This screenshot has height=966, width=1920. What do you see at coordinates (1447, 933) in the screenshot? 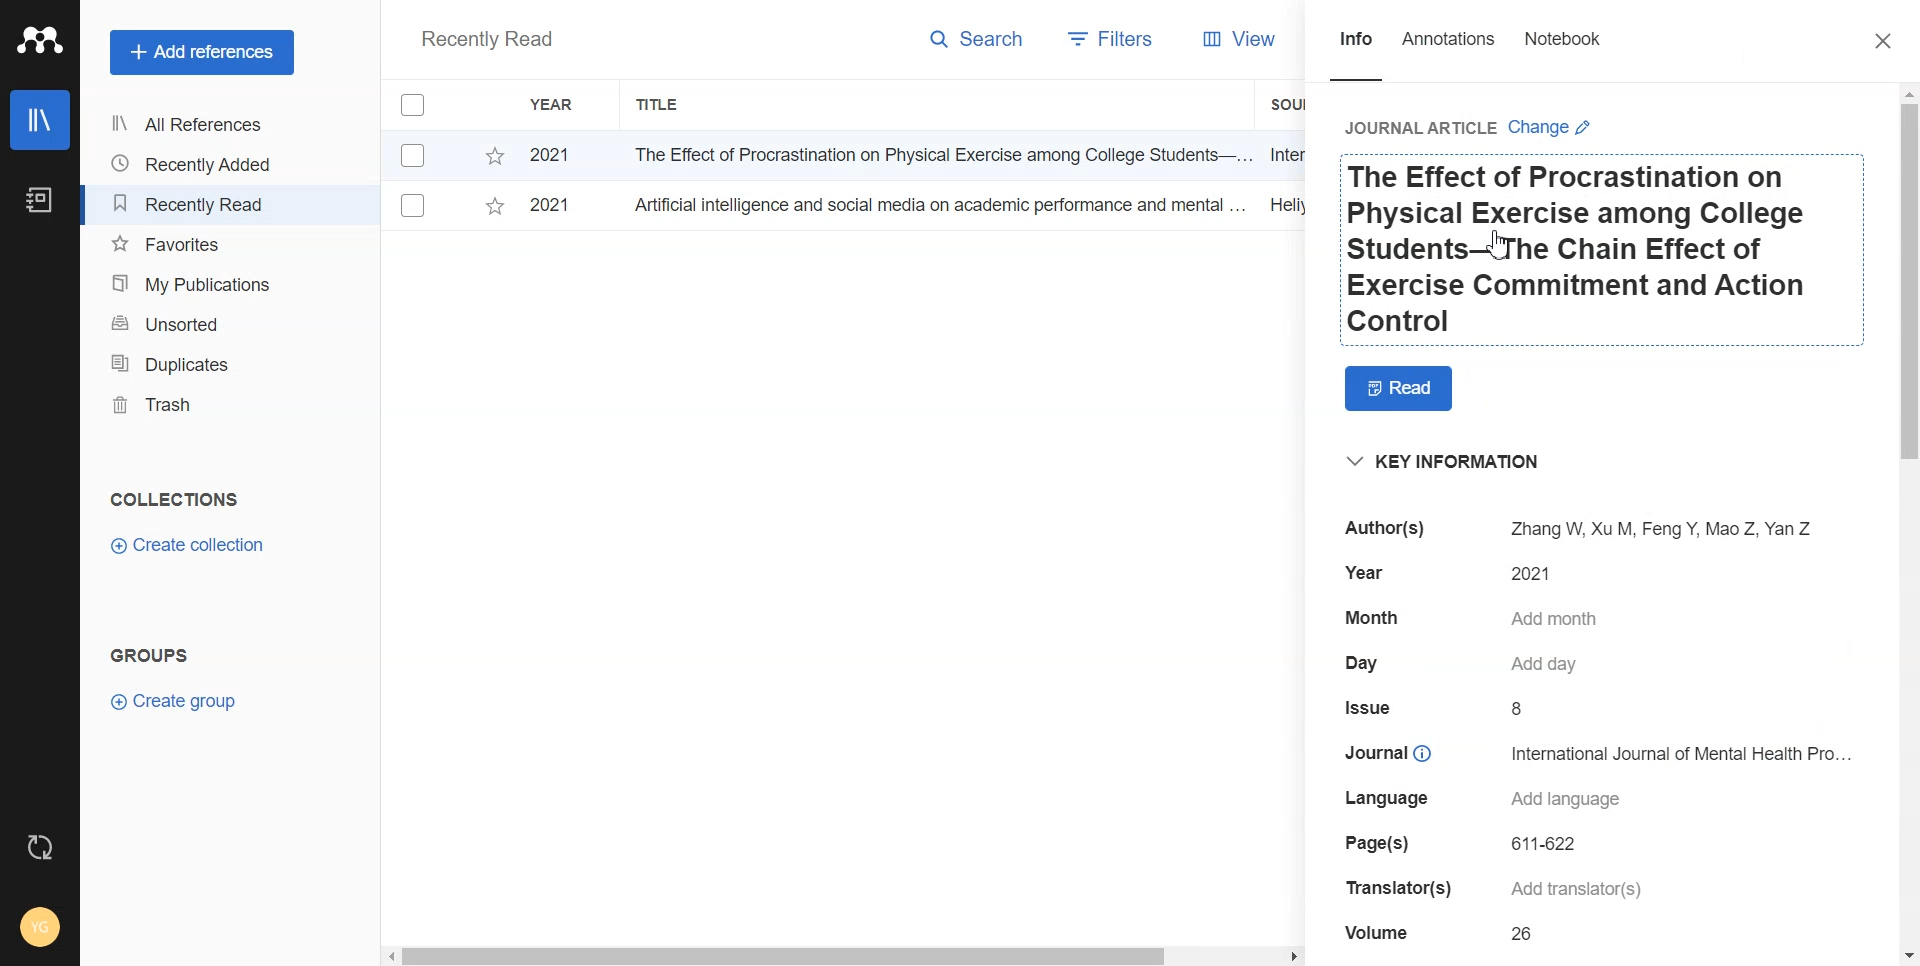
I see `Volume 26` at bounding box center [1447, 933].